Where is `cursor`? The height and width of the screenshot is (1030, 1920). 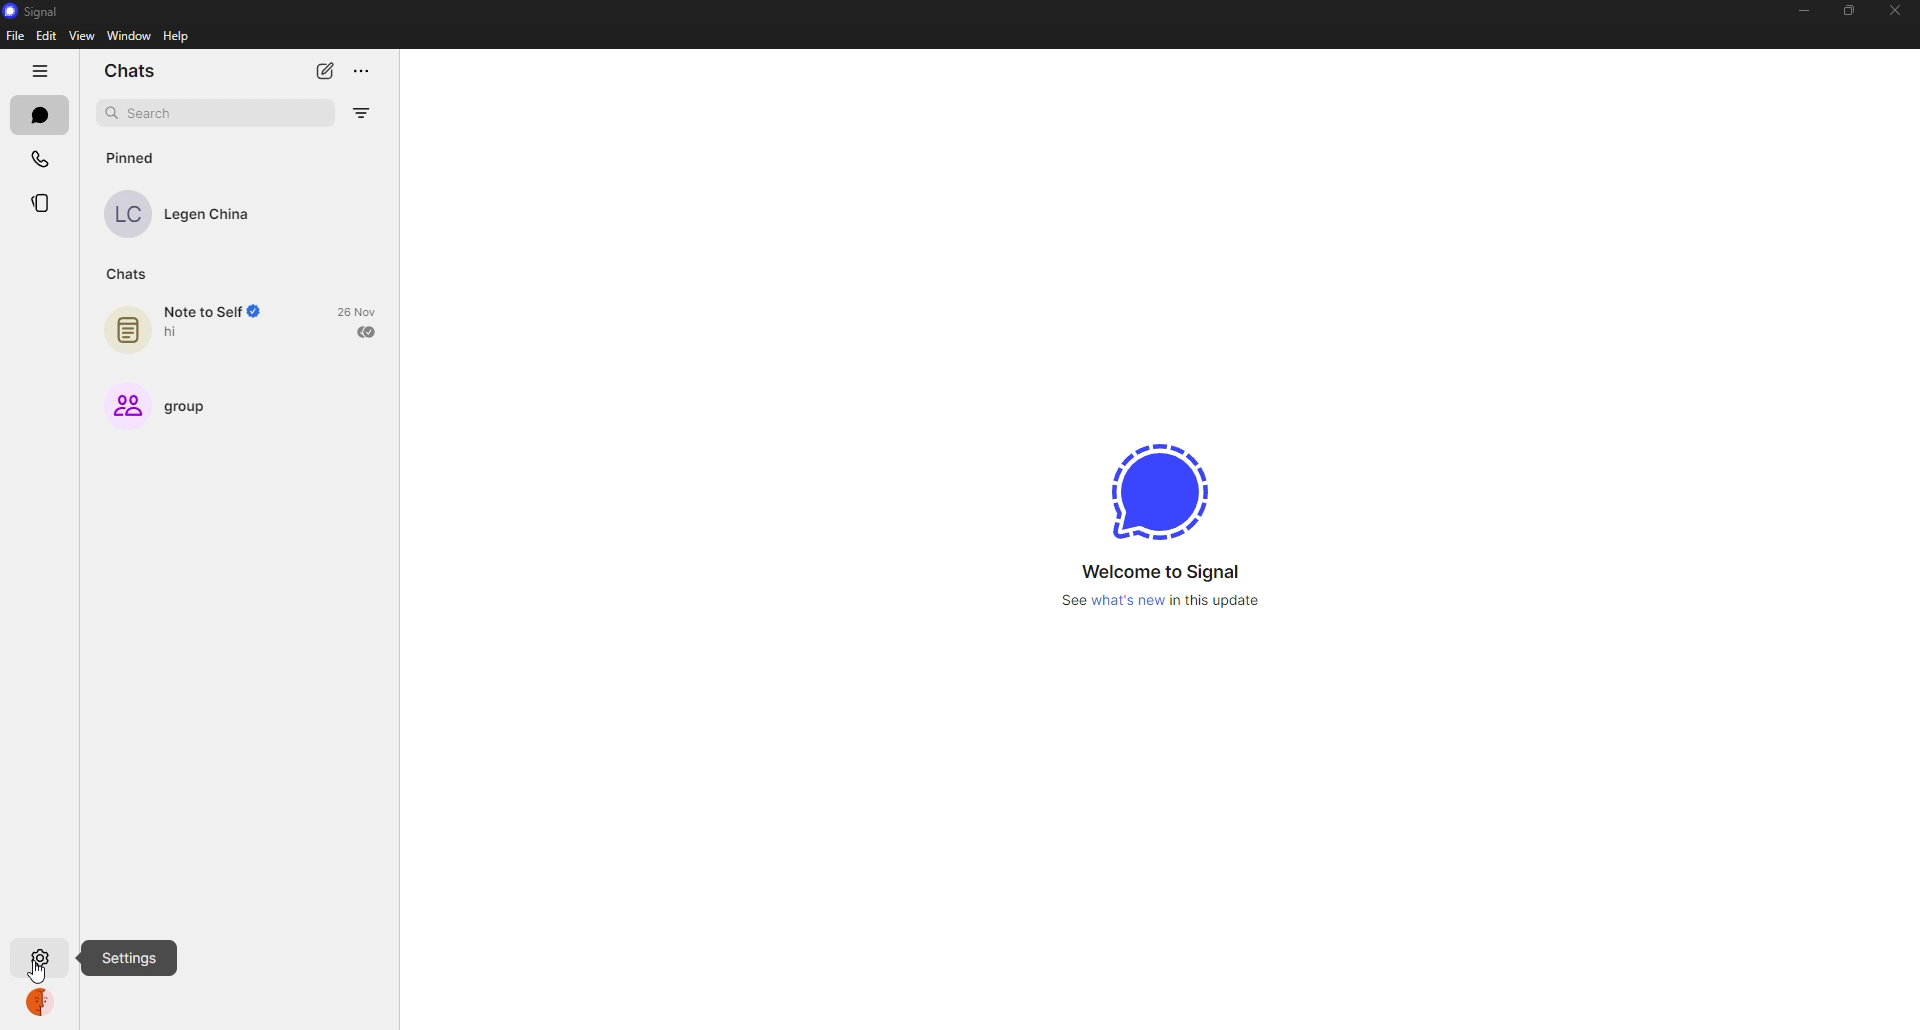
cursor is located at coordinates (38, 973).